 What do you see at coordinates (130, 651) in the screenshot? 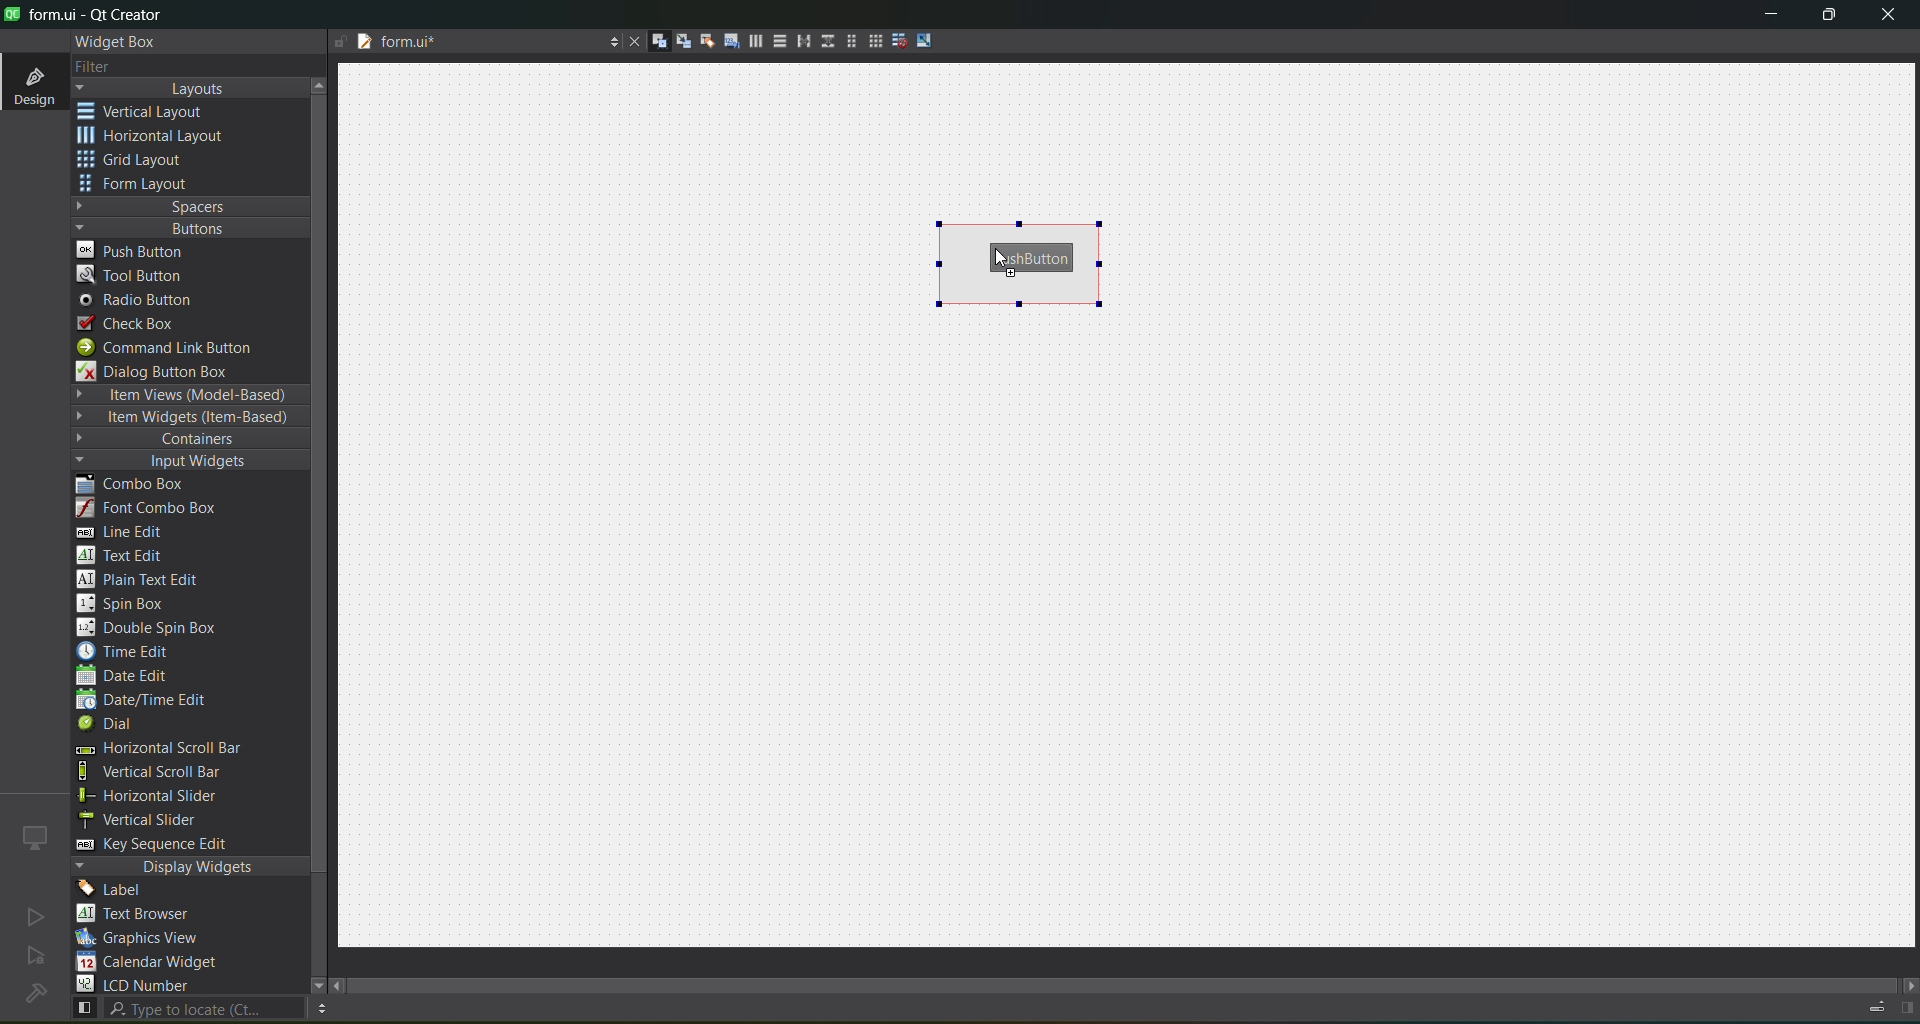
I see `time edit` at bounding box center [130, 651].